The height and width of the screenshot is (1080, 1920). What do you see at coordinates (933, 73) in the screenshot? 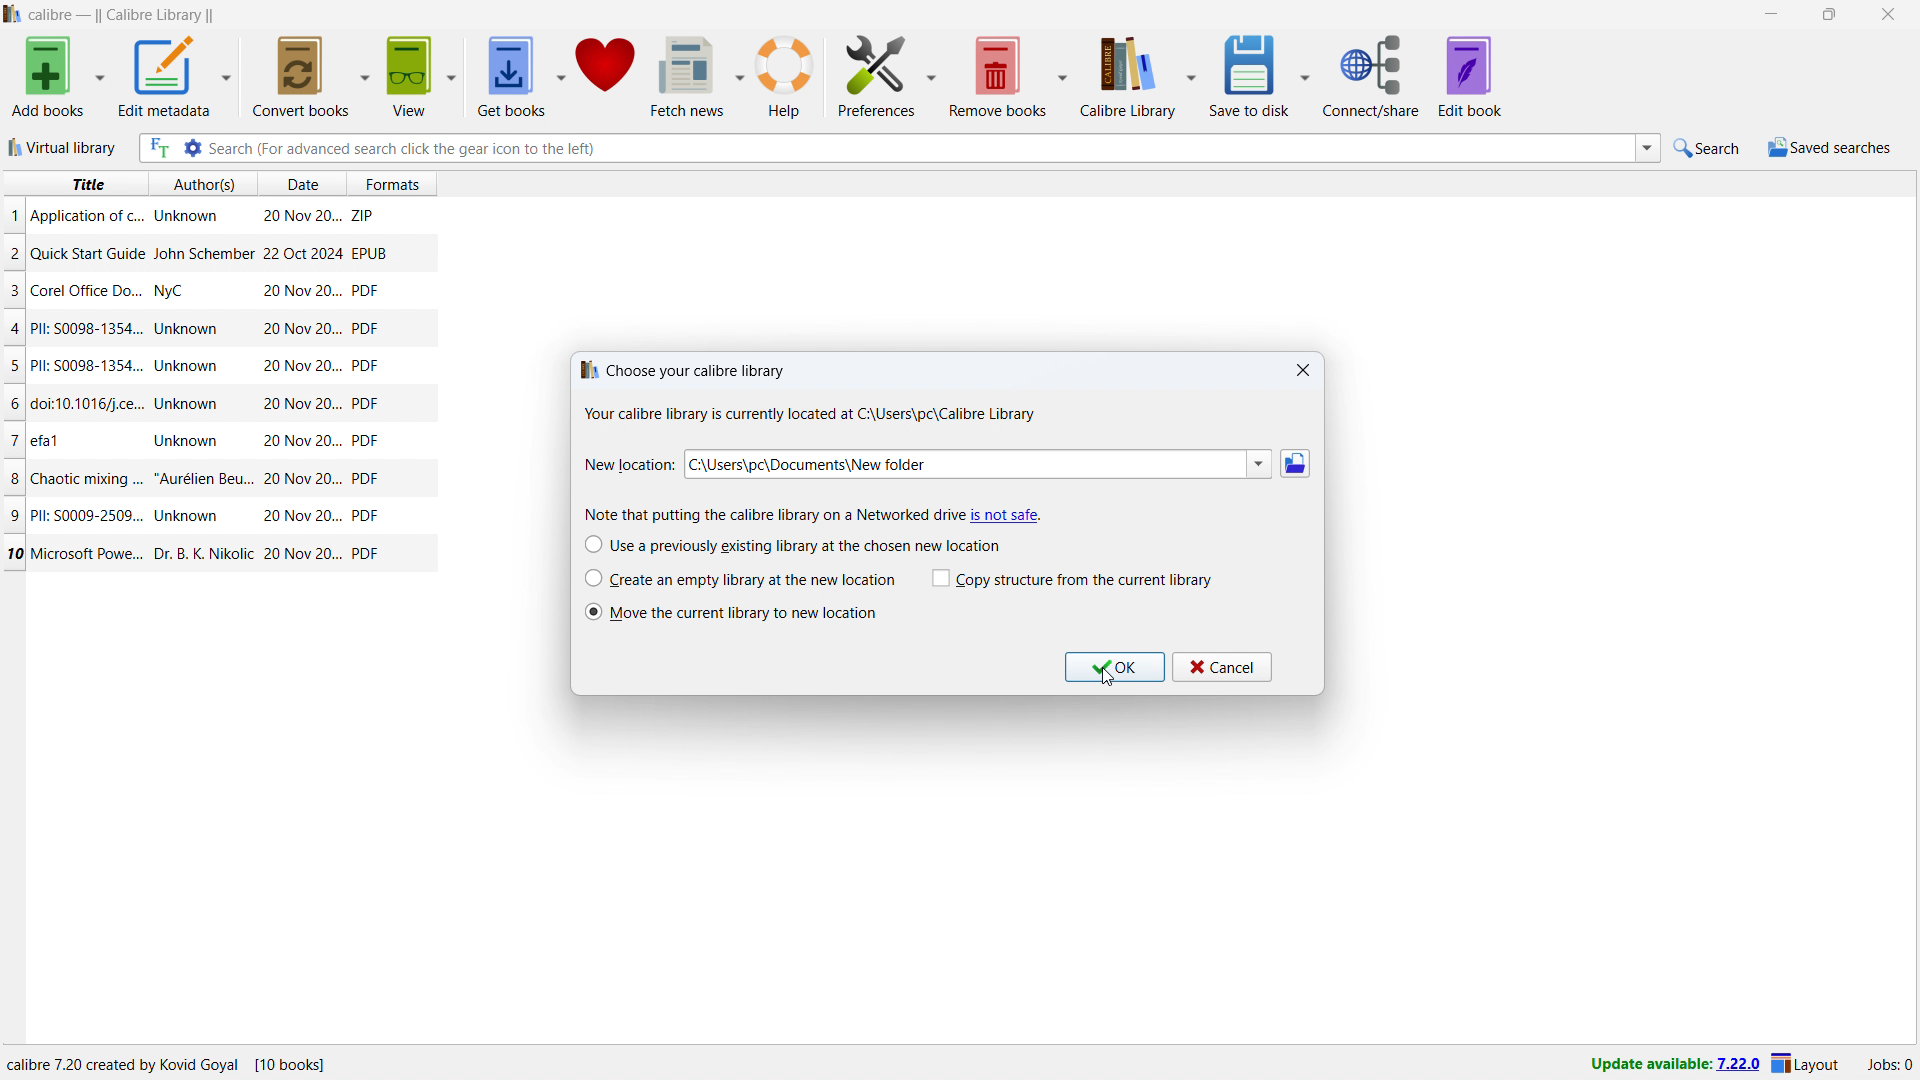
I see `preferences options` at bounding box center [933, 73].